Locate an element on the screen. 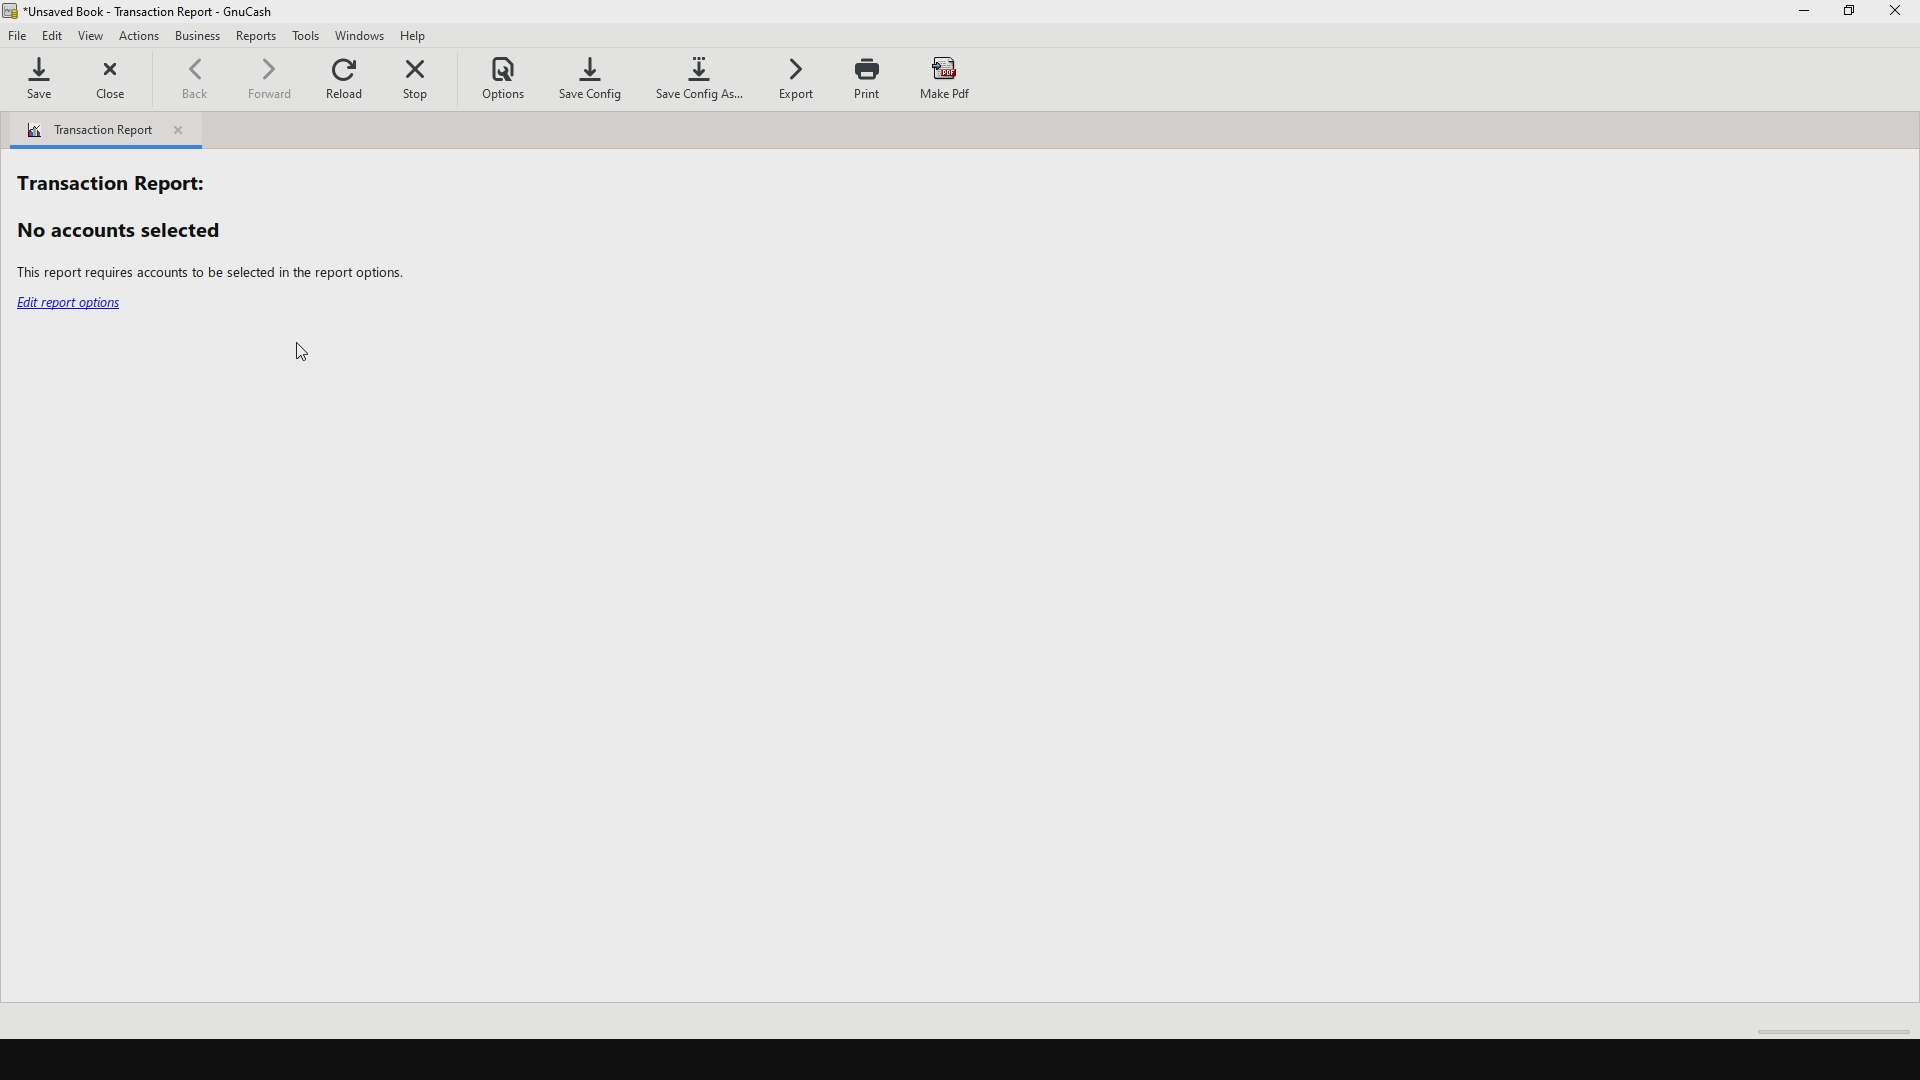 The height and width of the screenshot is (1080, 1920). tools is located at coordinates (308, 36).